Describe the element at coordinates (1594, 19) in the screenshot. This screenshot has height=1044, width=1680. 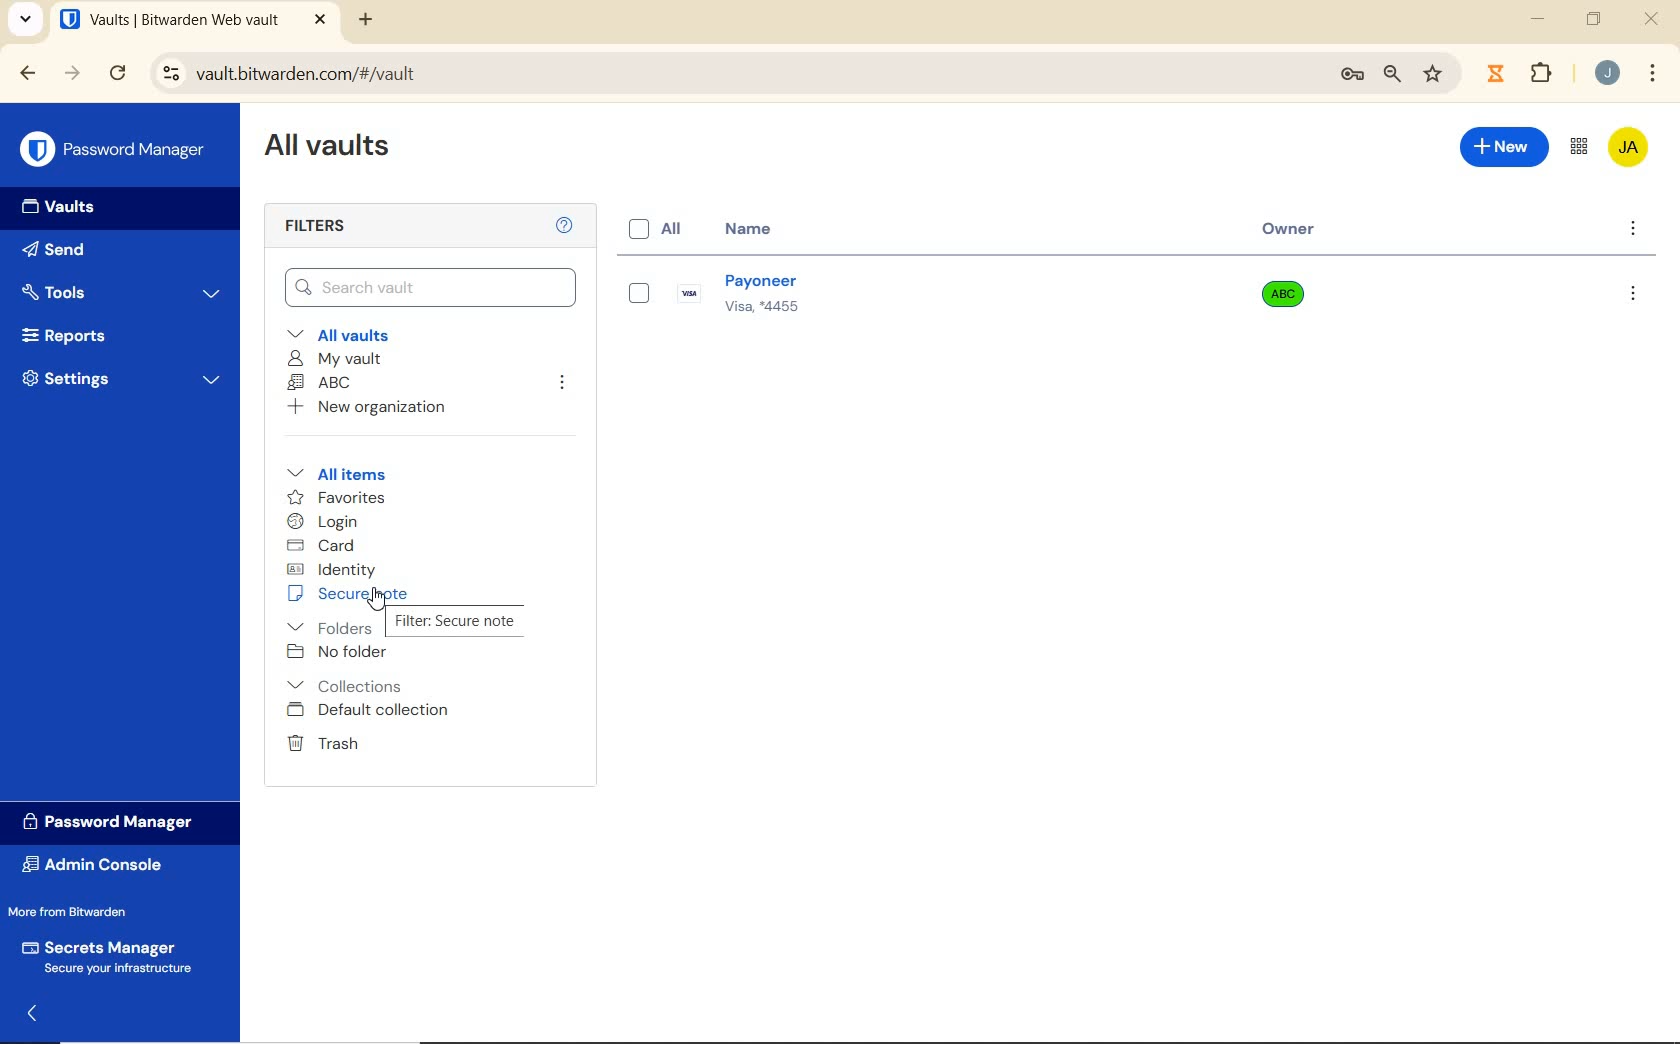
I see `restore` at that location.